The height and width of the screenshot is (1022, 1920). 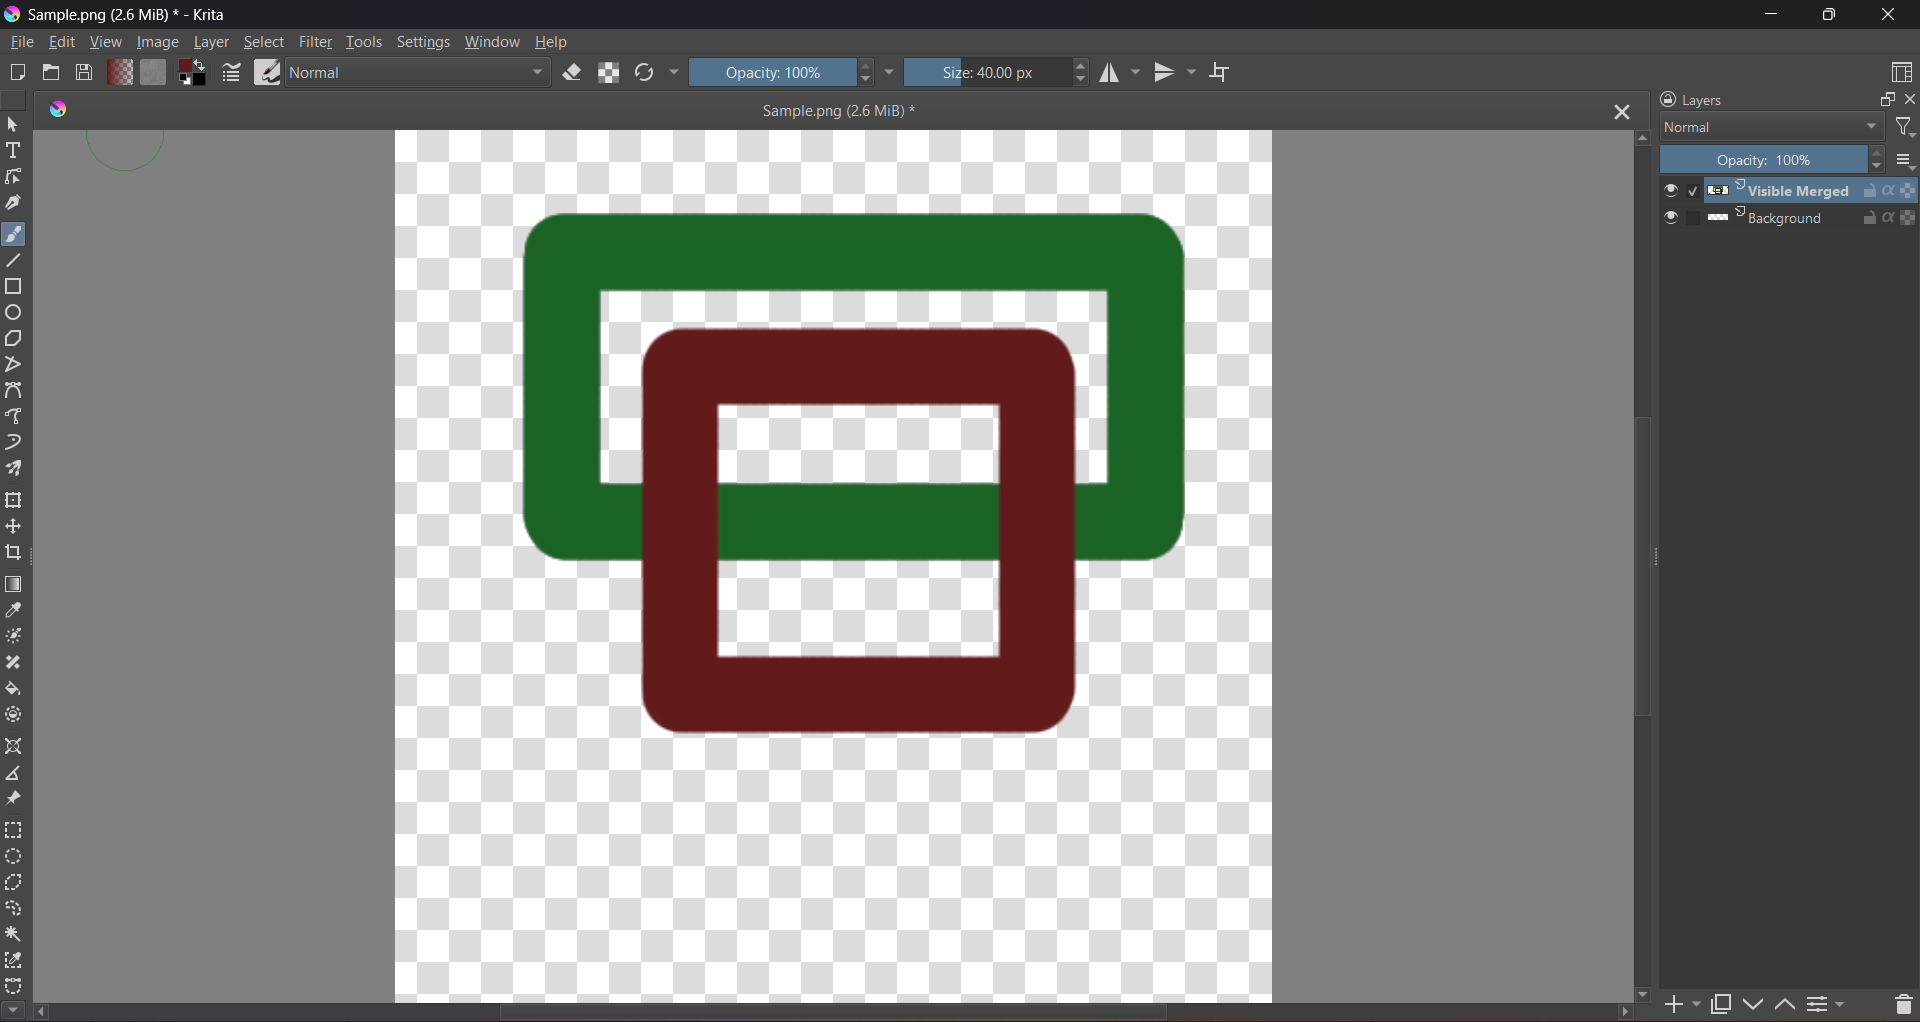 What do you see at coordinates (103, 43) in the screenshot?
I see `View` at bounding box center [103, 43].